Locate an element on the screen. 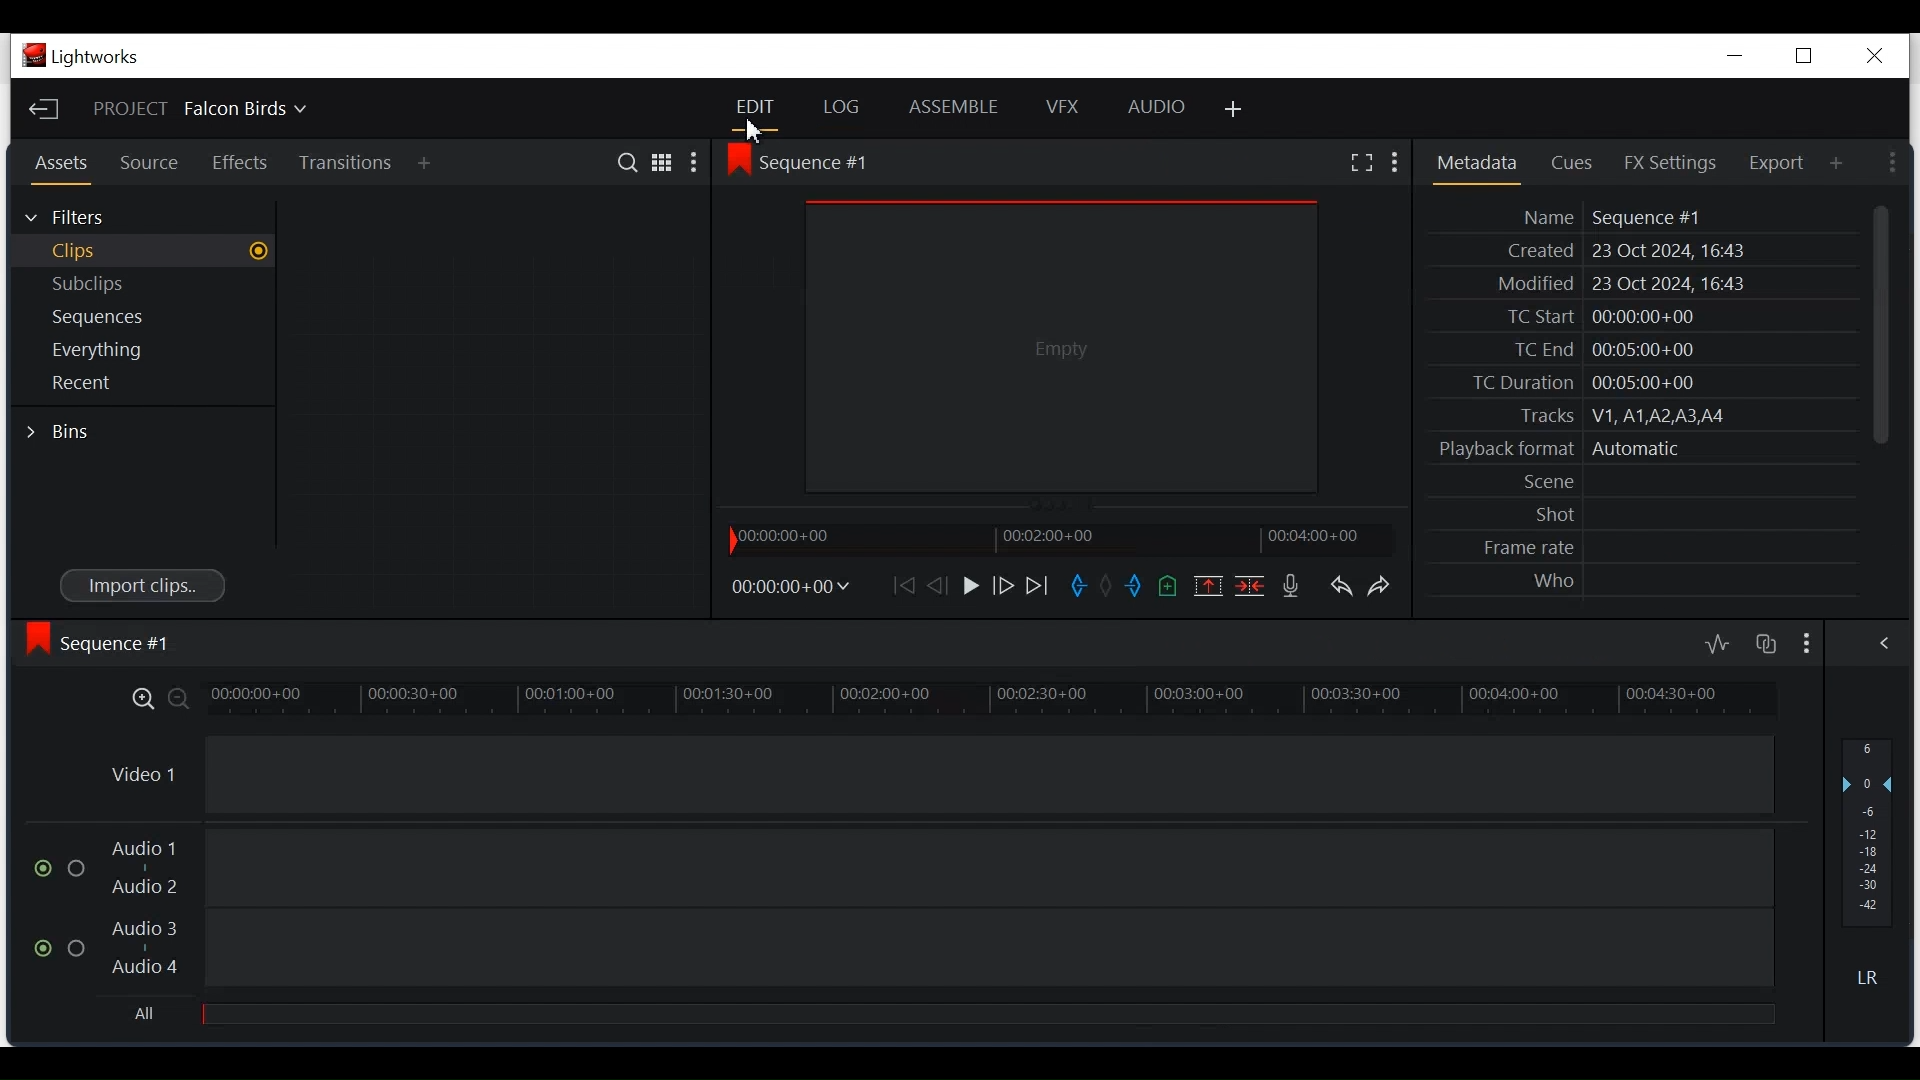  Metadata Panel is located at coordinates (1631, 212).